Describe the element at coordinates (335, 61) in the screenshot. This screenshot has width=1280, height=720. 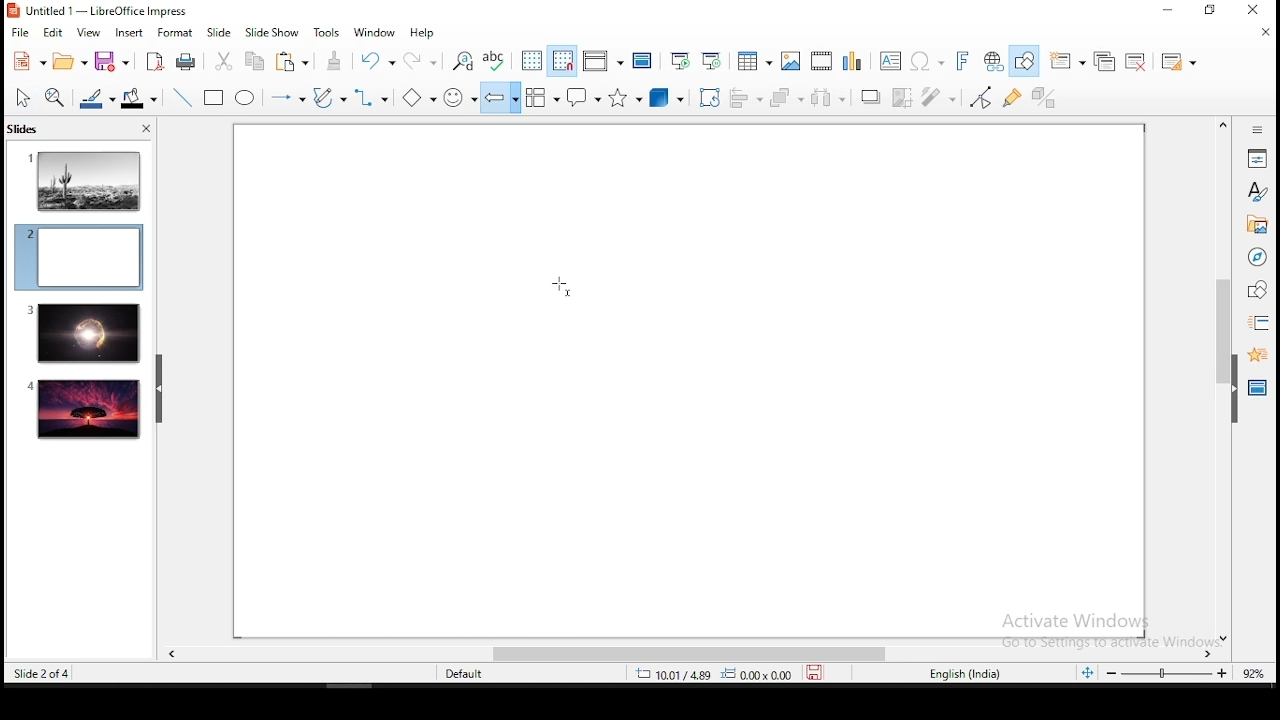
I see `clone formatting` at that location.